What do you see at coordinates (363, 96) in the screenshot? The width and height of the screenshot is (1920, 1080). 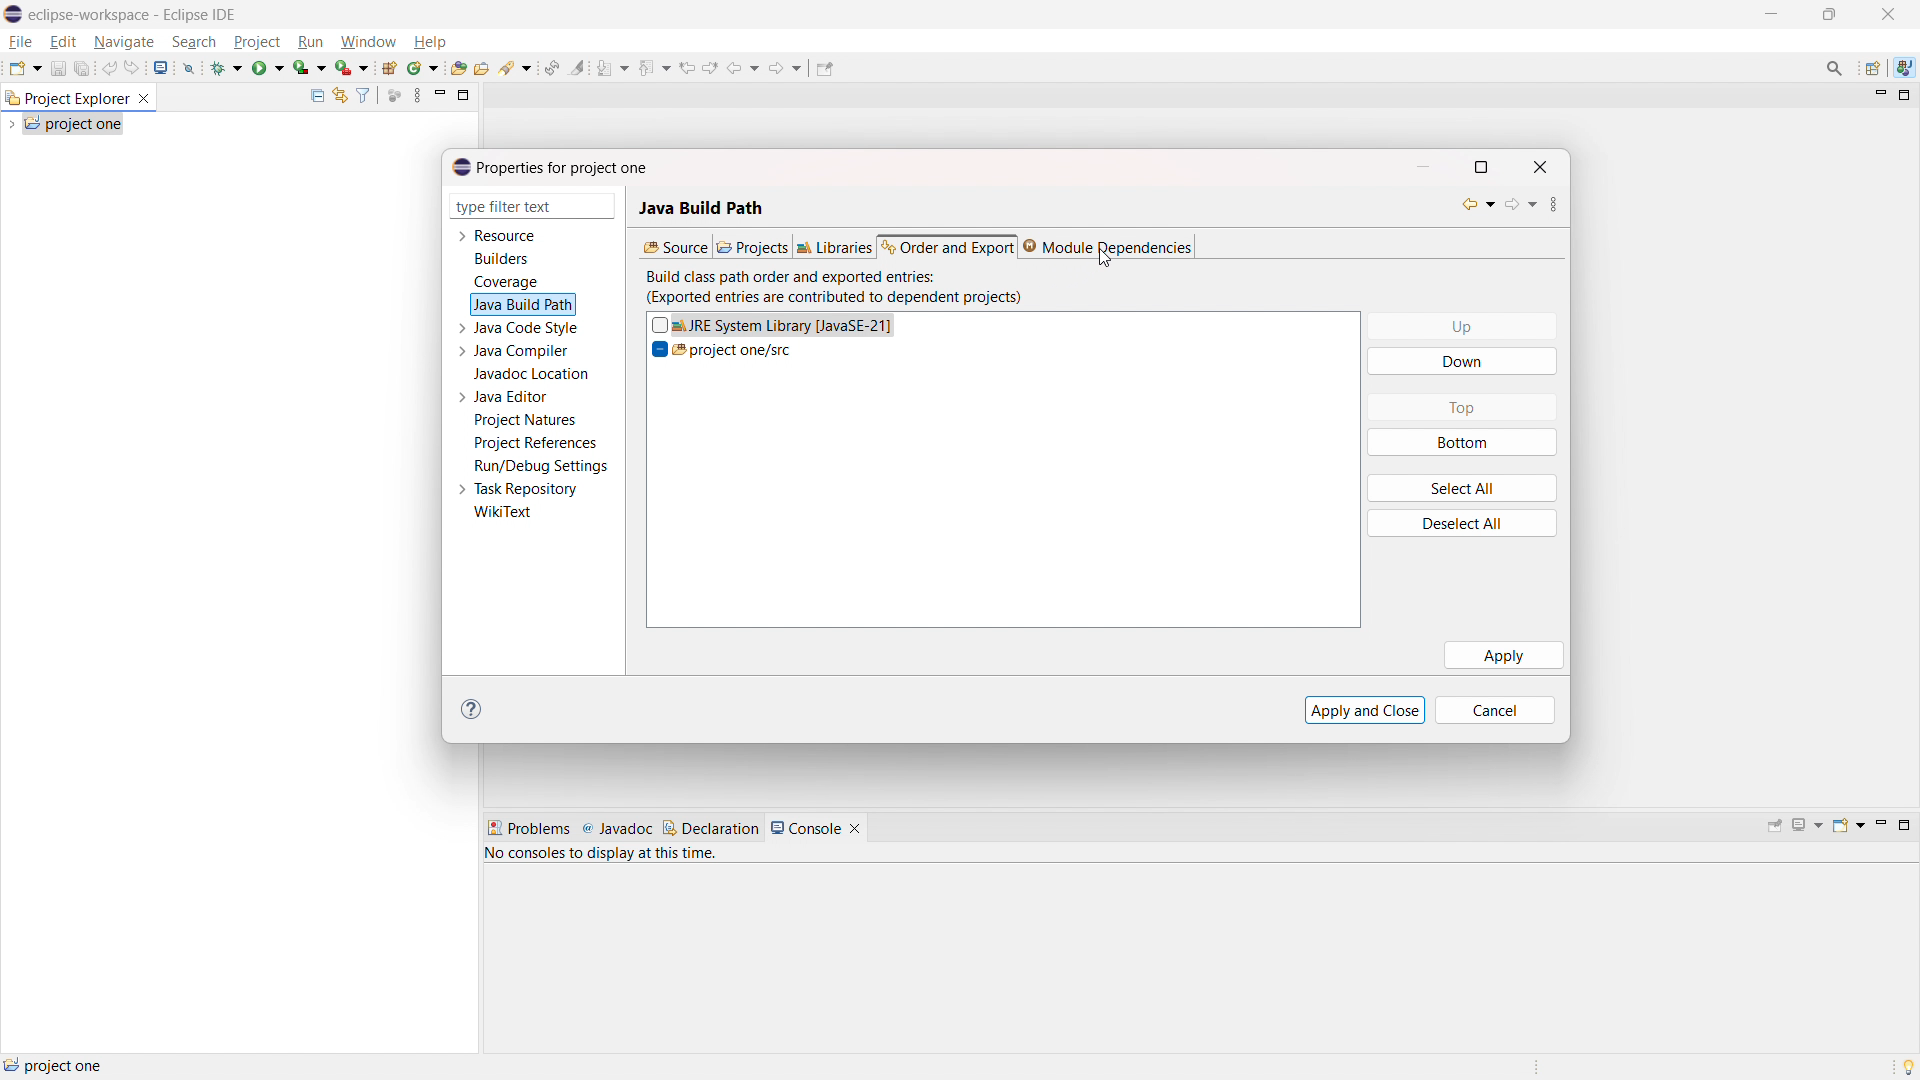 I see `select and deselect filters` at bounding box center [363, 96].